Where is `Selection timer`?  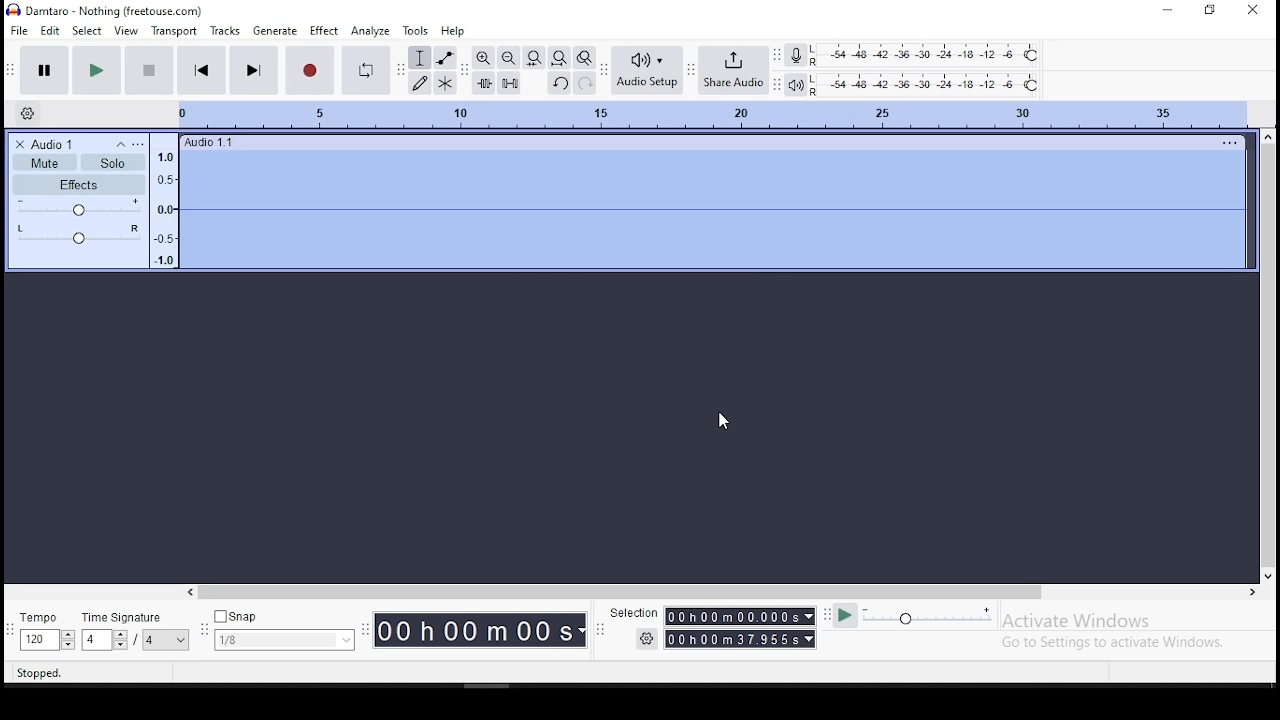
Selection timer is located at coordinates (713, 616).